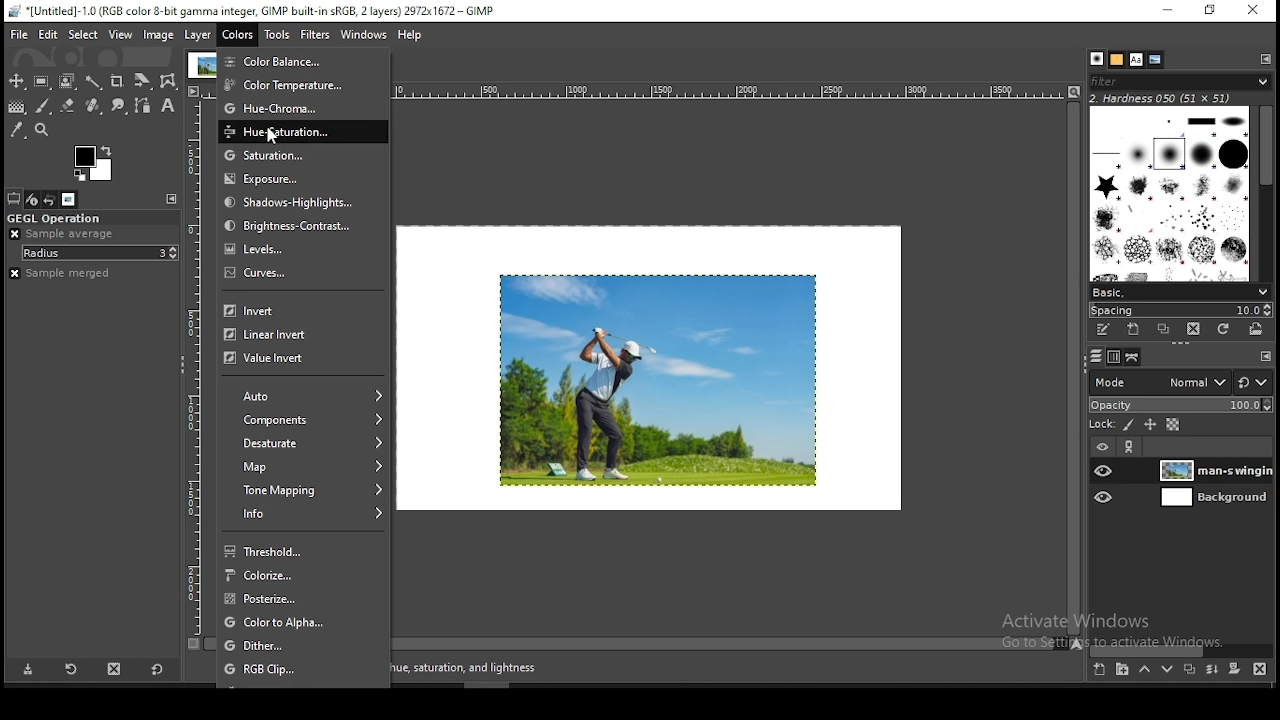 The height and width of the screenshot is (720, 1280). Describe the element at coordinates (239, 35) in the screenshot. I see `colors` at that location.